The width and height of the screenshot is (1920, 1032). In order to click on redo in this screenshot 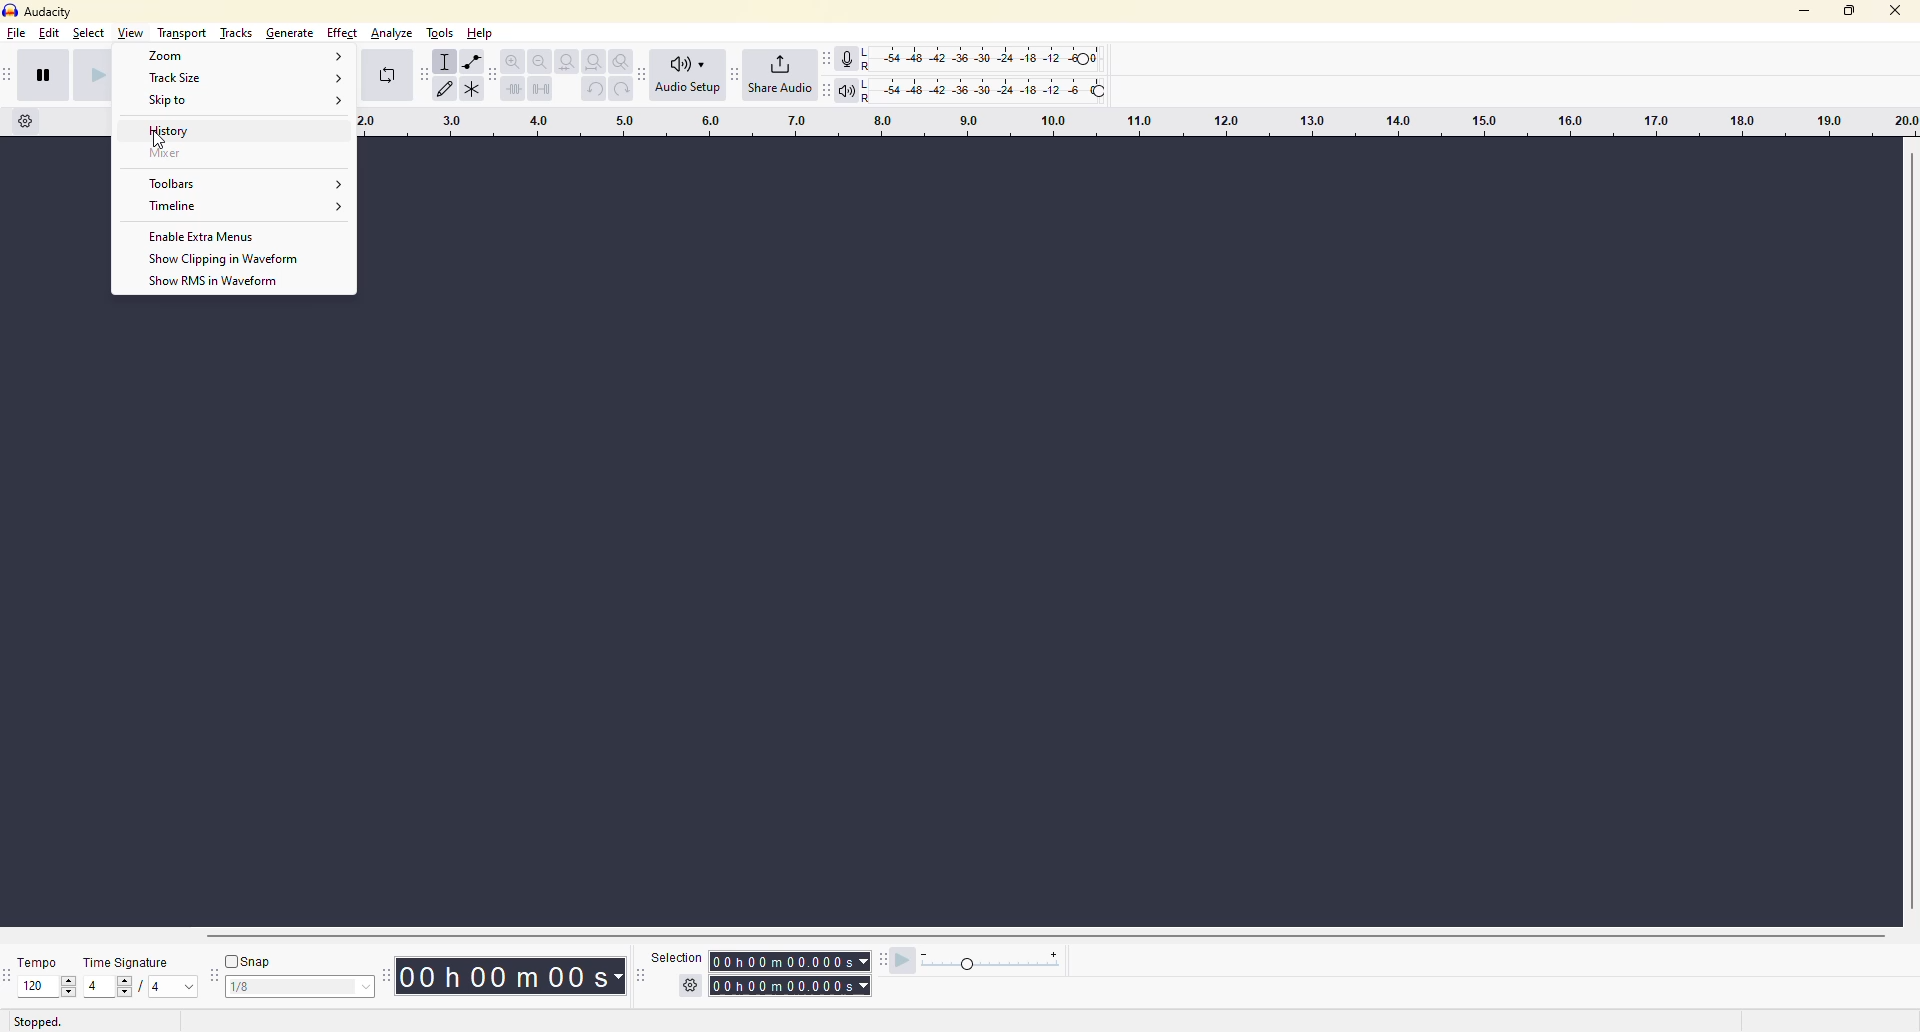, I will do `click(620, 88)`.